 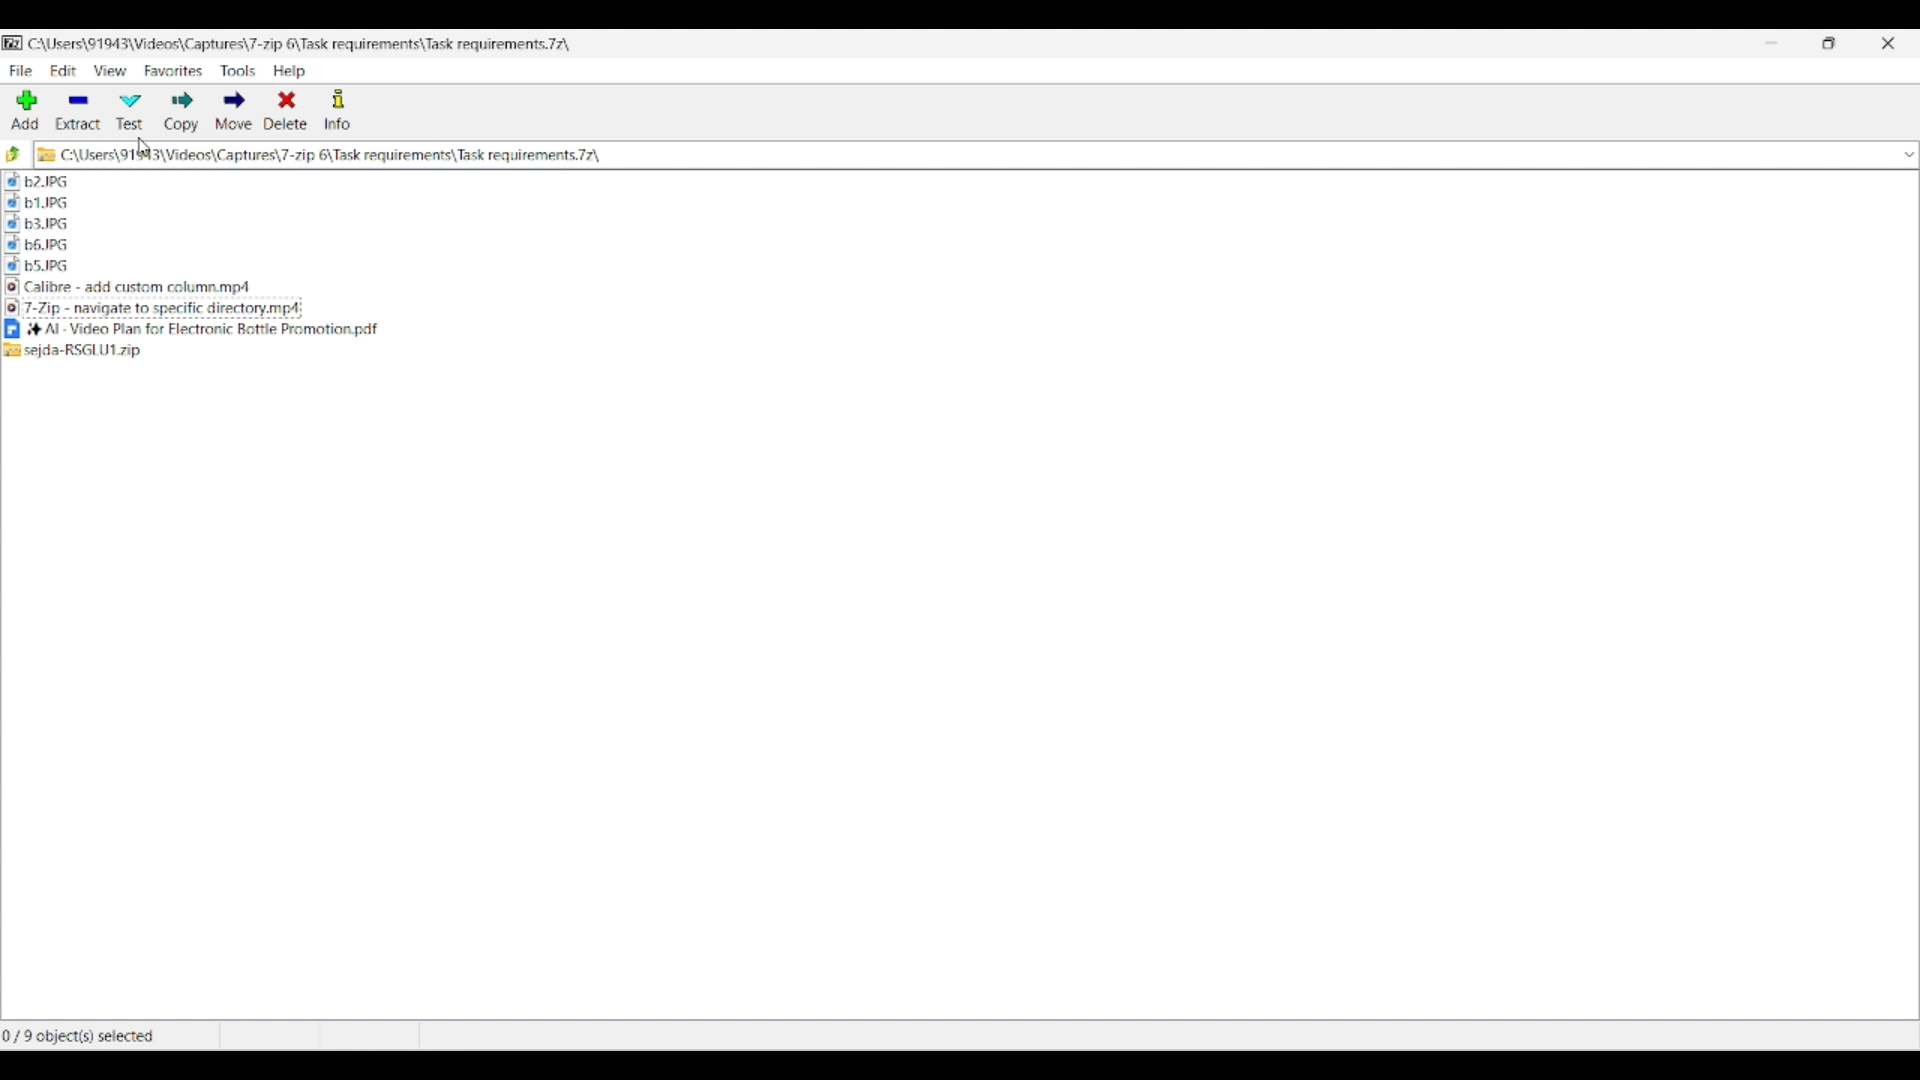 What do you see at coordinates (320, 155) in the screenshot?
I see `Folder icon and pathway` at bounding box center [320, 155].